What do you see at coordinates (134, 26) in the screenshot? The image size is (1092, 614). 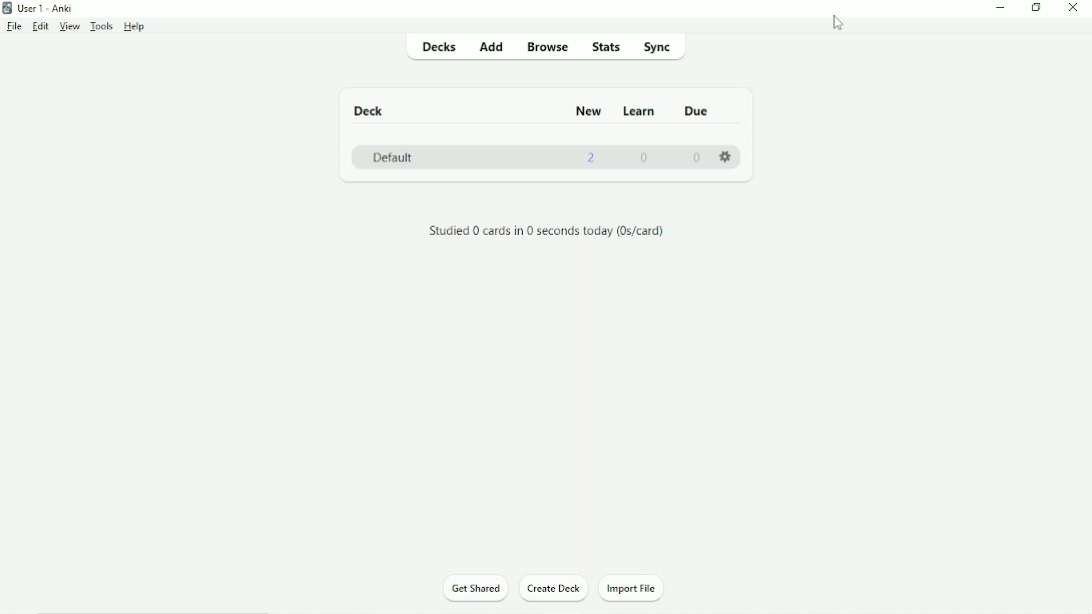 I see `Help` at bounding box center [134, 26].